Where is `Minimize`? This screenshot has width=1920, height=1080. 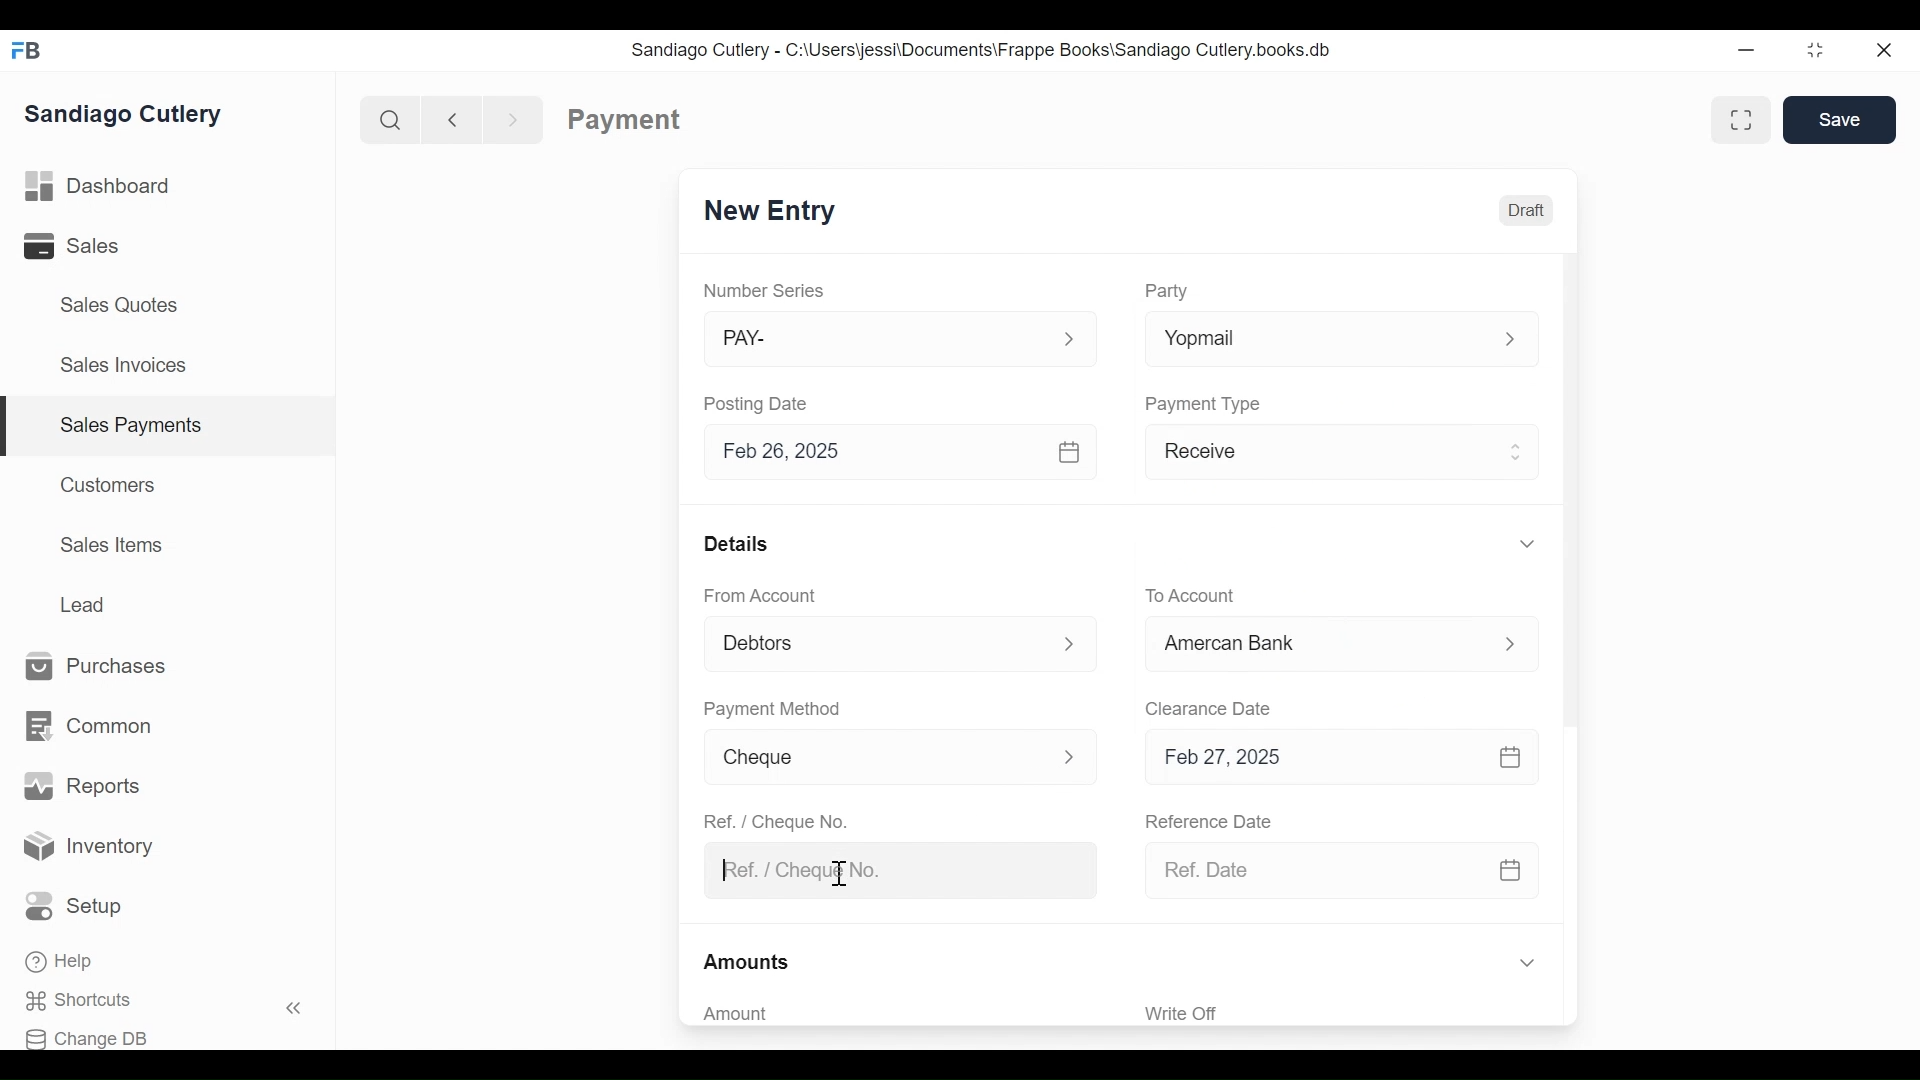
Minimize is located at coordinates (1746, 52).